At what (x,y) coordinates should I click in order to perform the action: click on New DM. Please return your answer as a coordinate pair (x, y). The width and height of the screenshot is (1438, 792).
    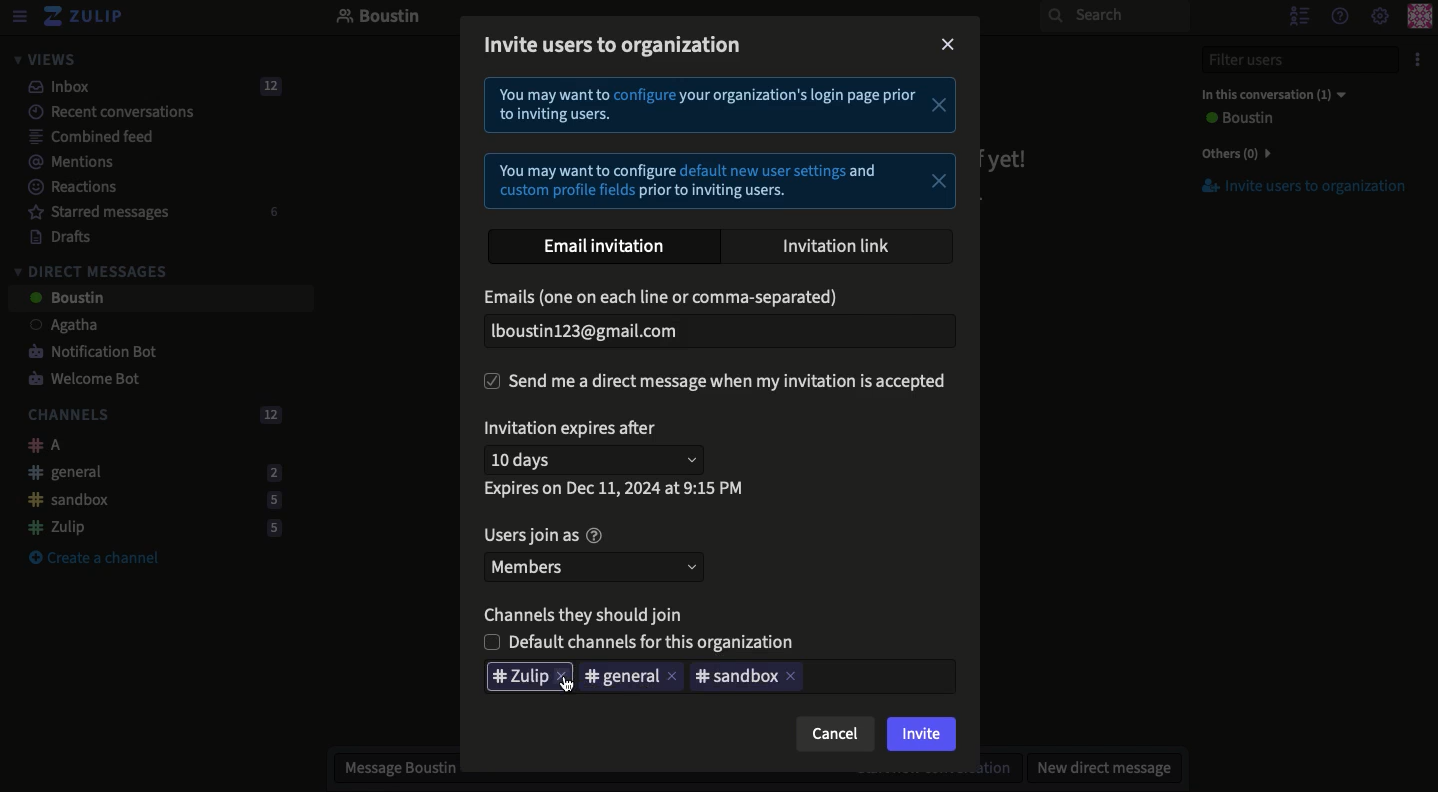
    Looking at the image, I should click on (1099, 767).